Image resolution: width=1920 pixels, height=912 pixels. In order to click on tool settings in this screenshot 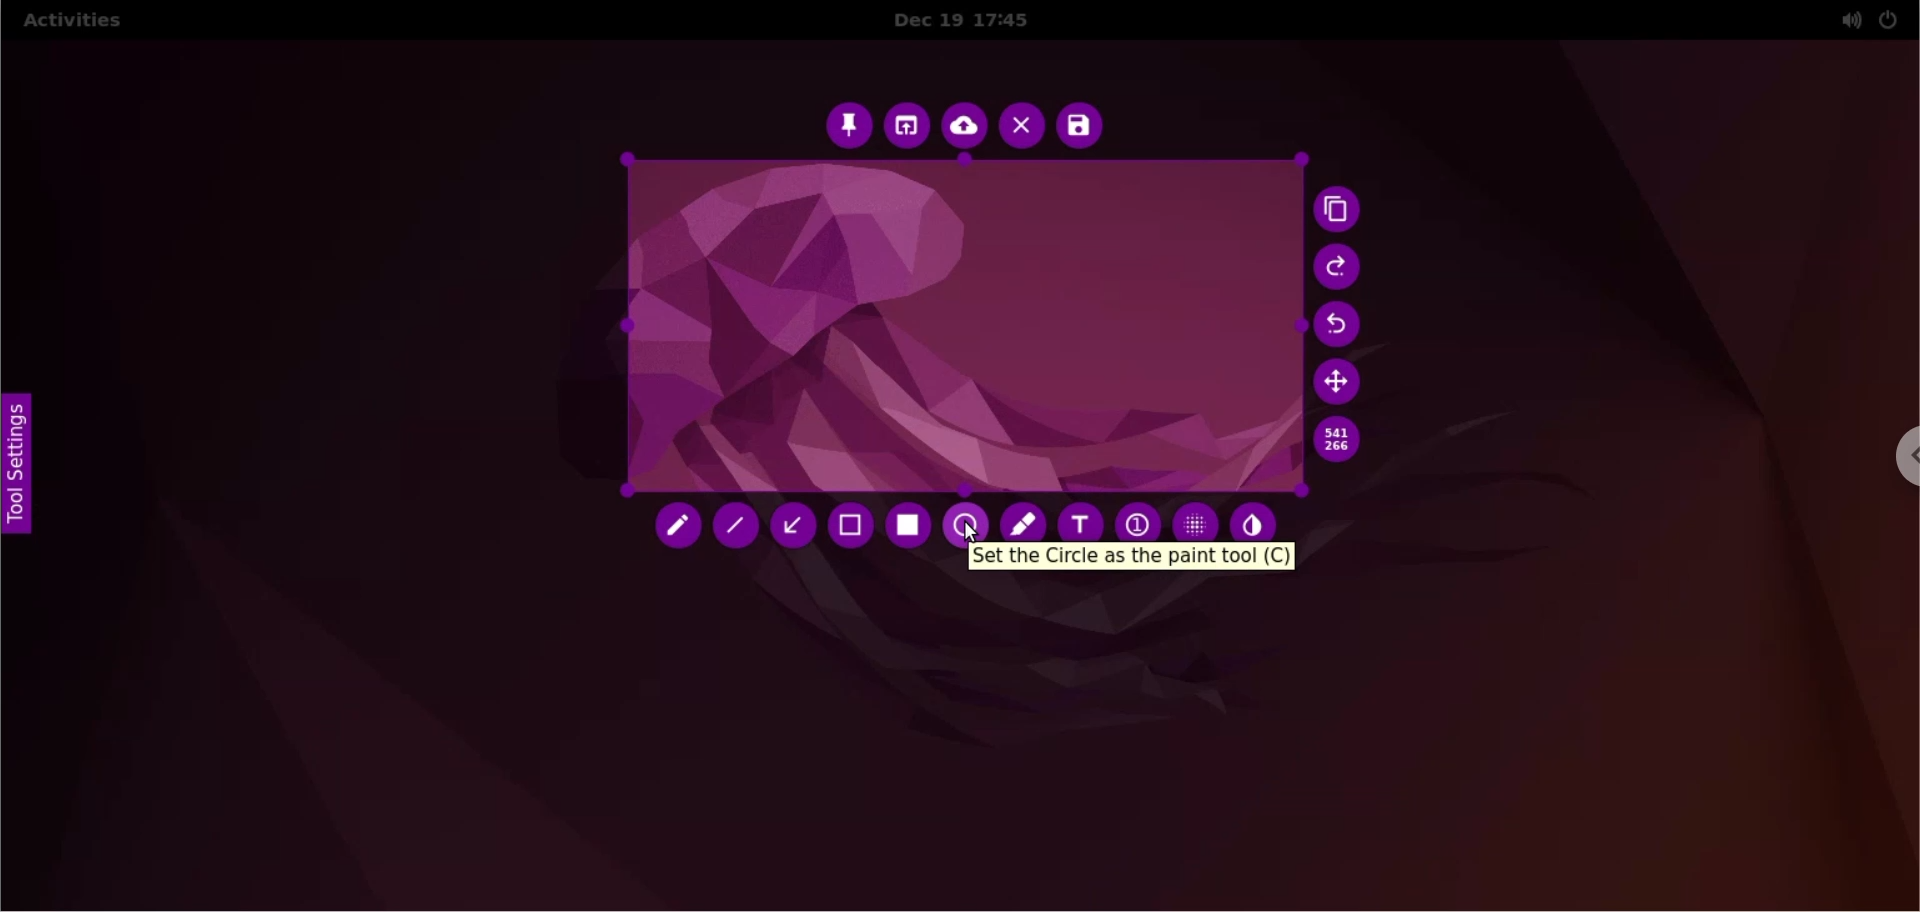, I will do `click(28, 472)`.